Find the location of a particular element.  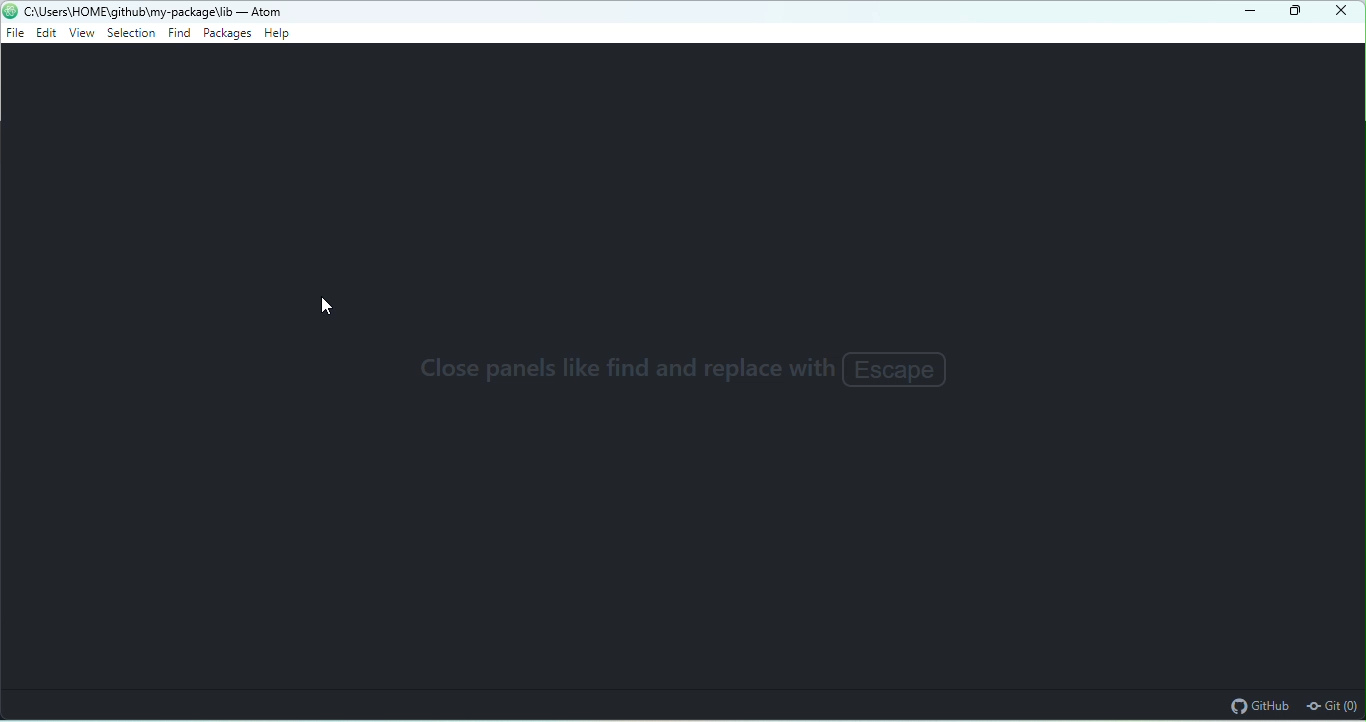

Escape is located at coordinates (895, 368).